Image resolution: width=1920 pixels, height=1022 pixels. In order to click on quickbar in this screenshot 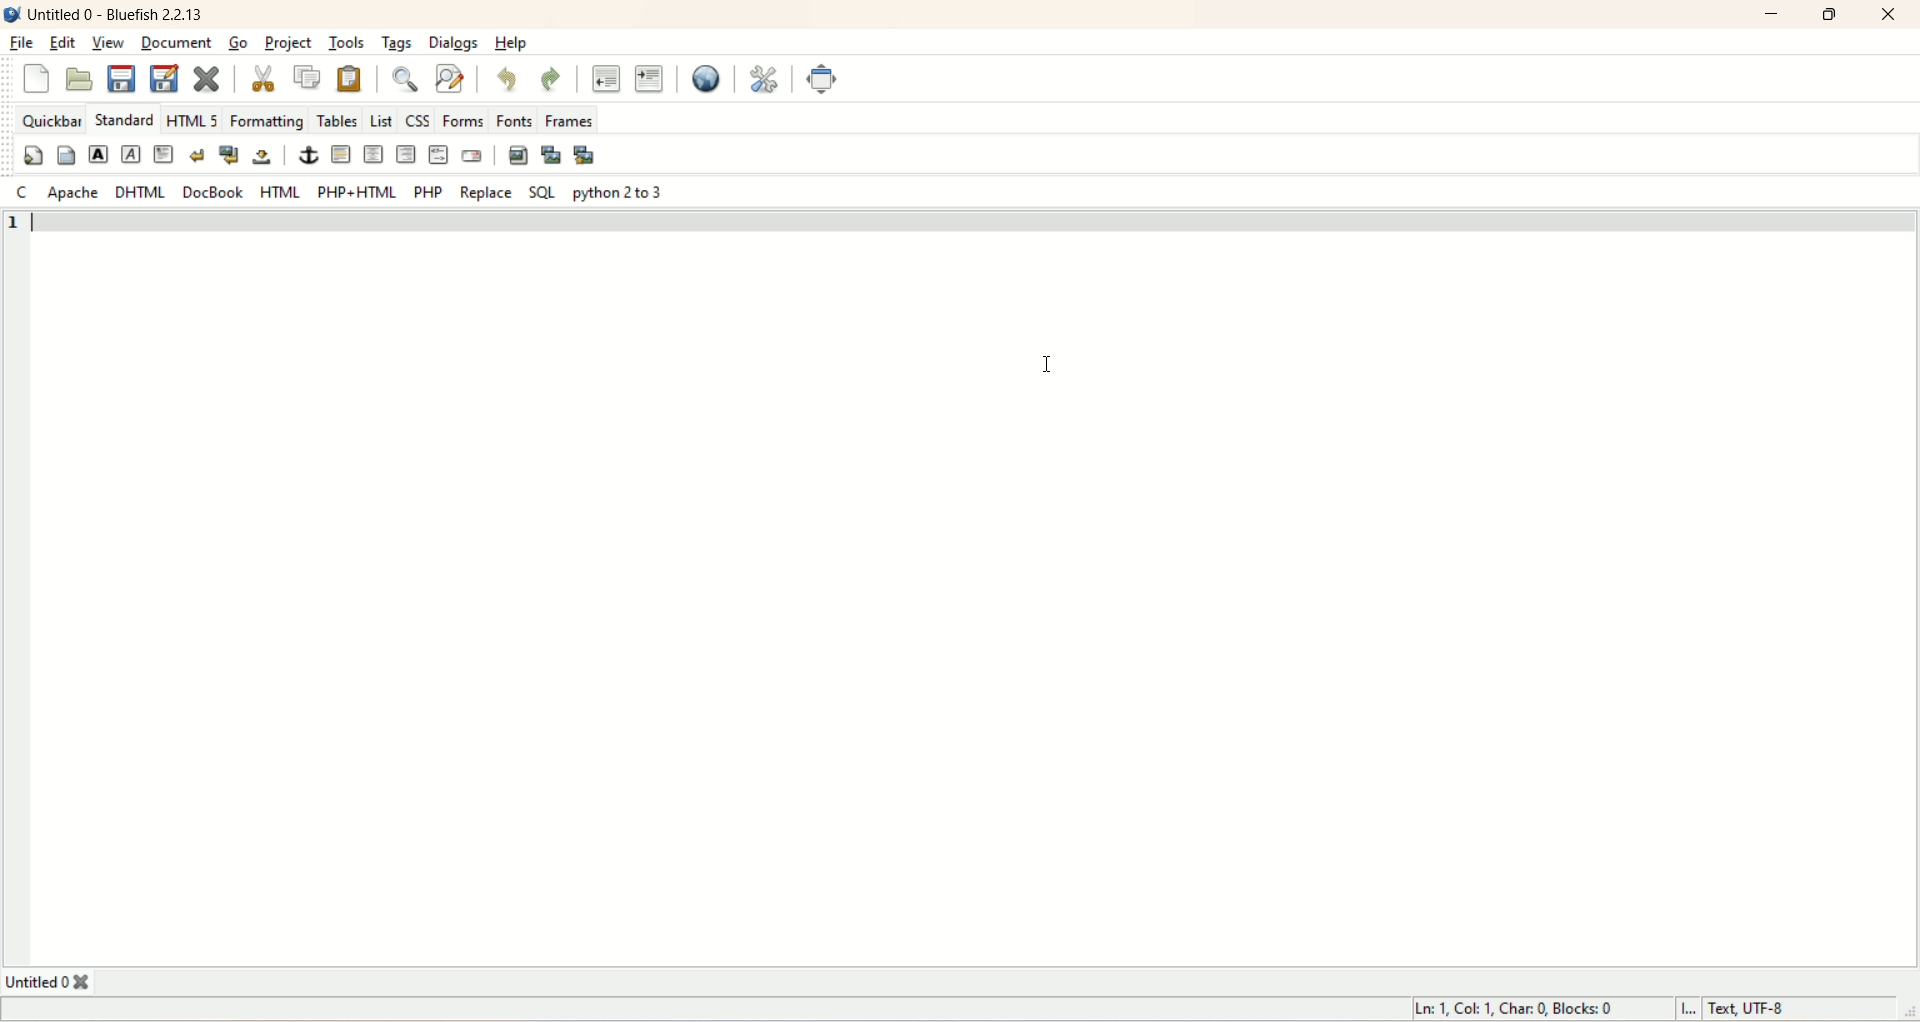, I will do `click(50, 122)`.